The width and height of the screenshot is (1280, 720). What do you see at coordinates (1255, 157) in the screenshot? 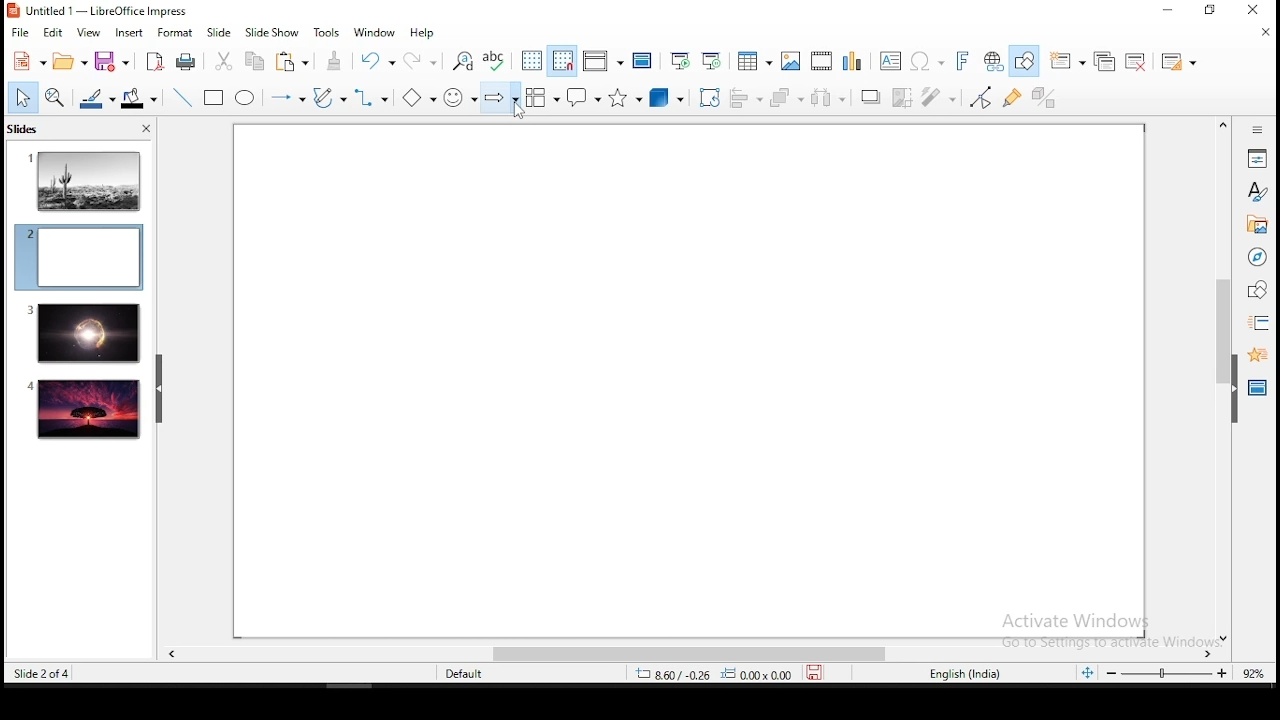
I see `properties` at bounding box center [1255, 157].